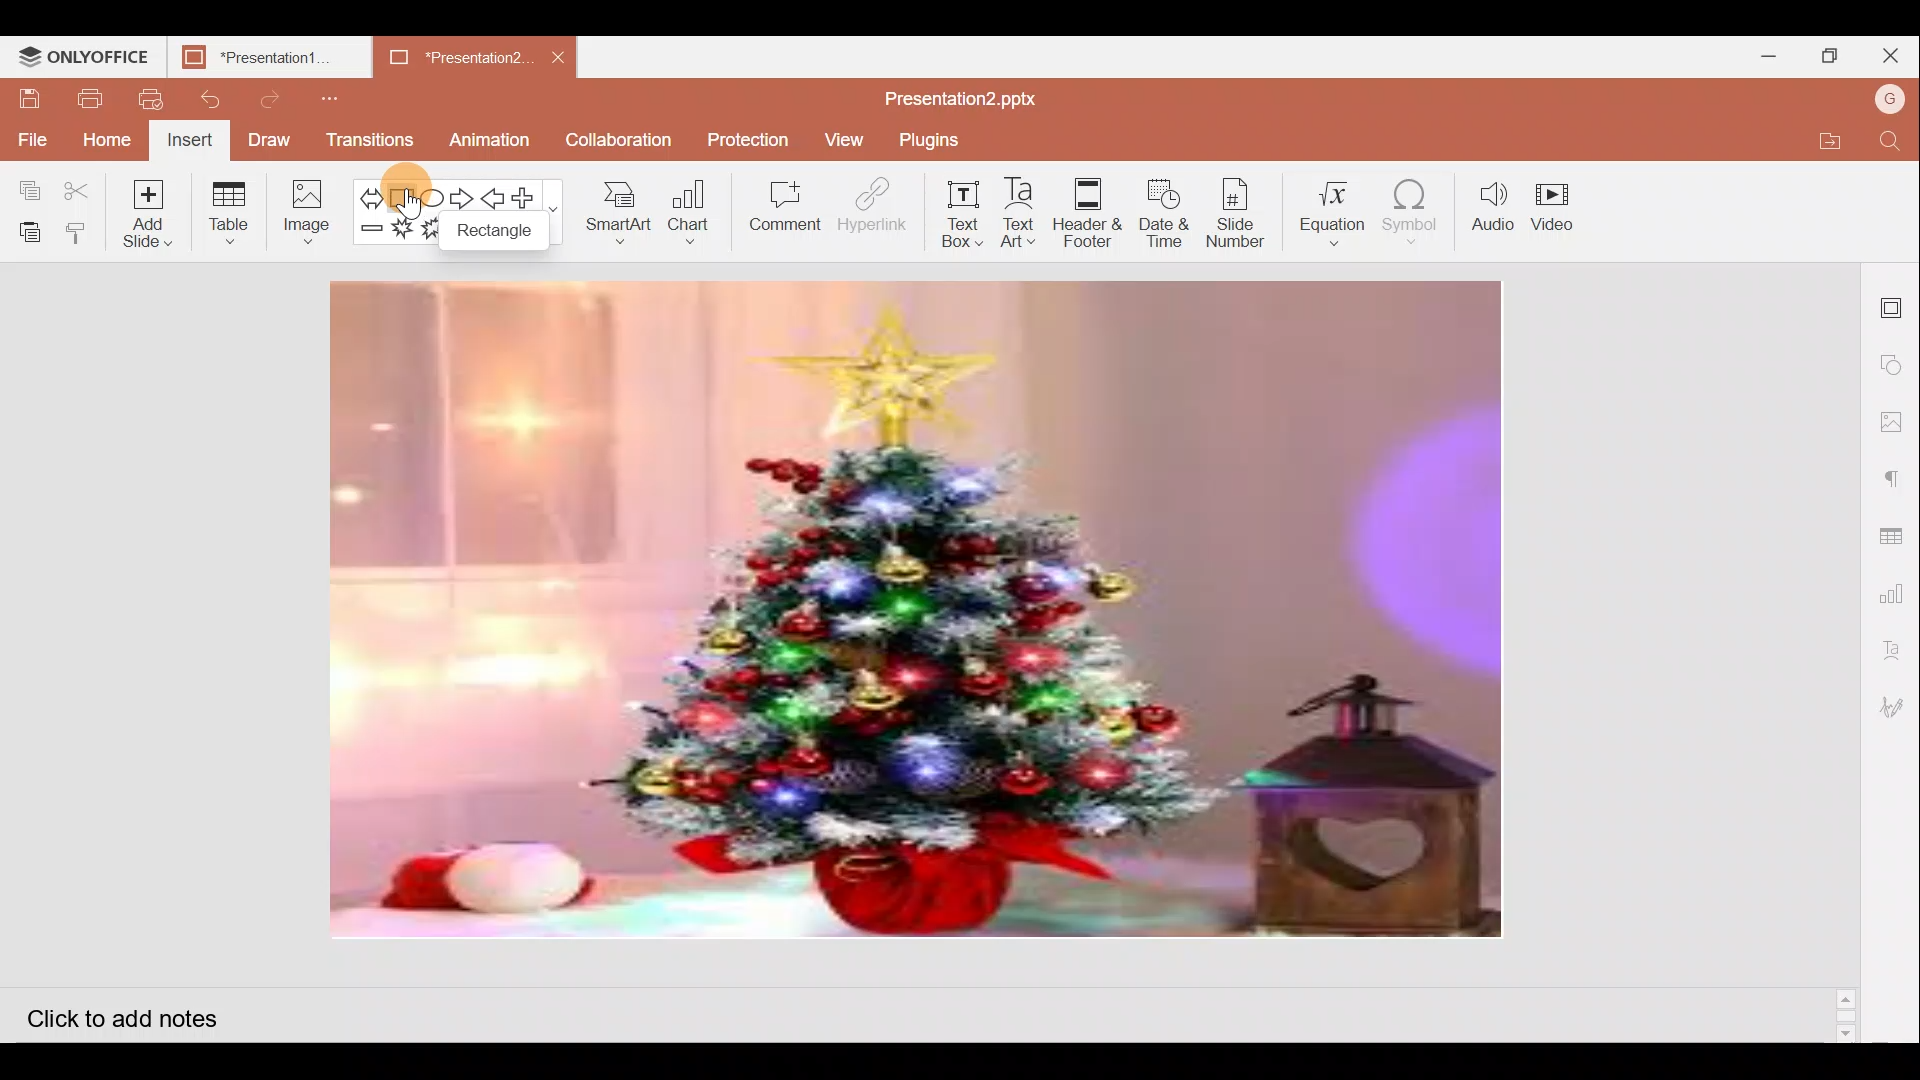 This screenshot has width=1920, height=1080. I want to click on View, so click(841, 140).